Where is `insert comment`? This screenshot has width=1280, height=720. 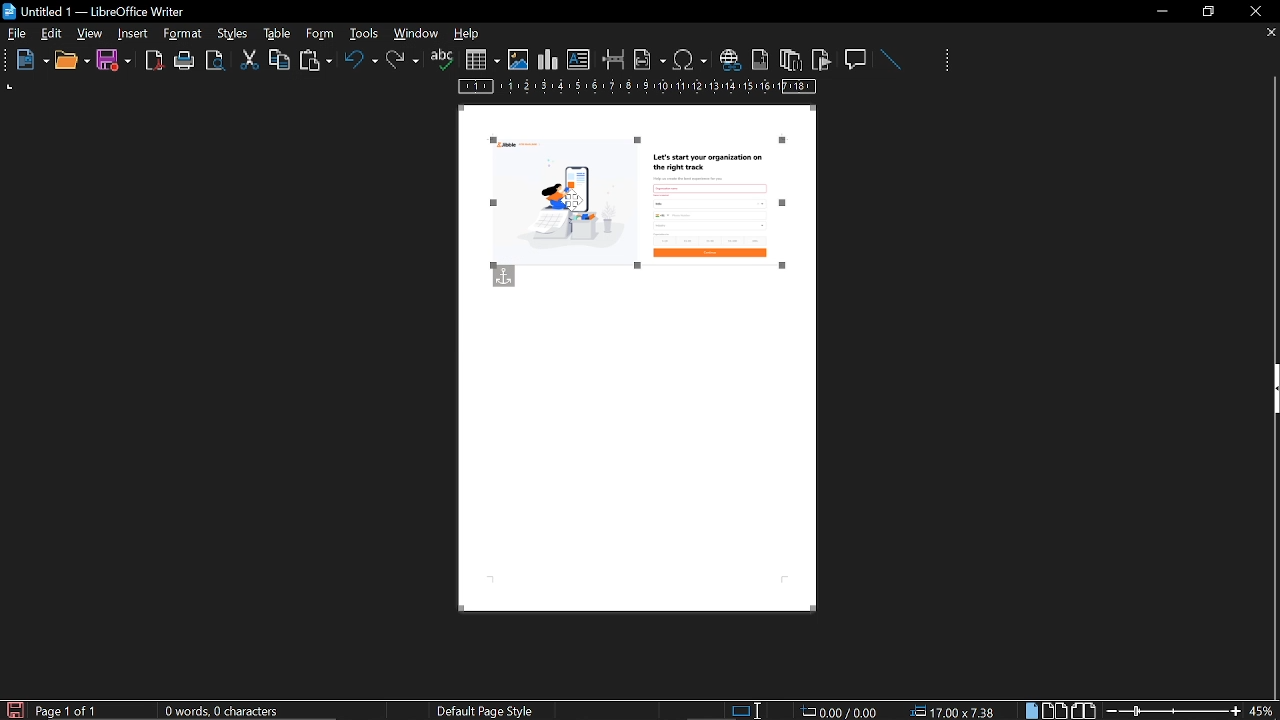 insert comment is located at coordinates (857, 58).